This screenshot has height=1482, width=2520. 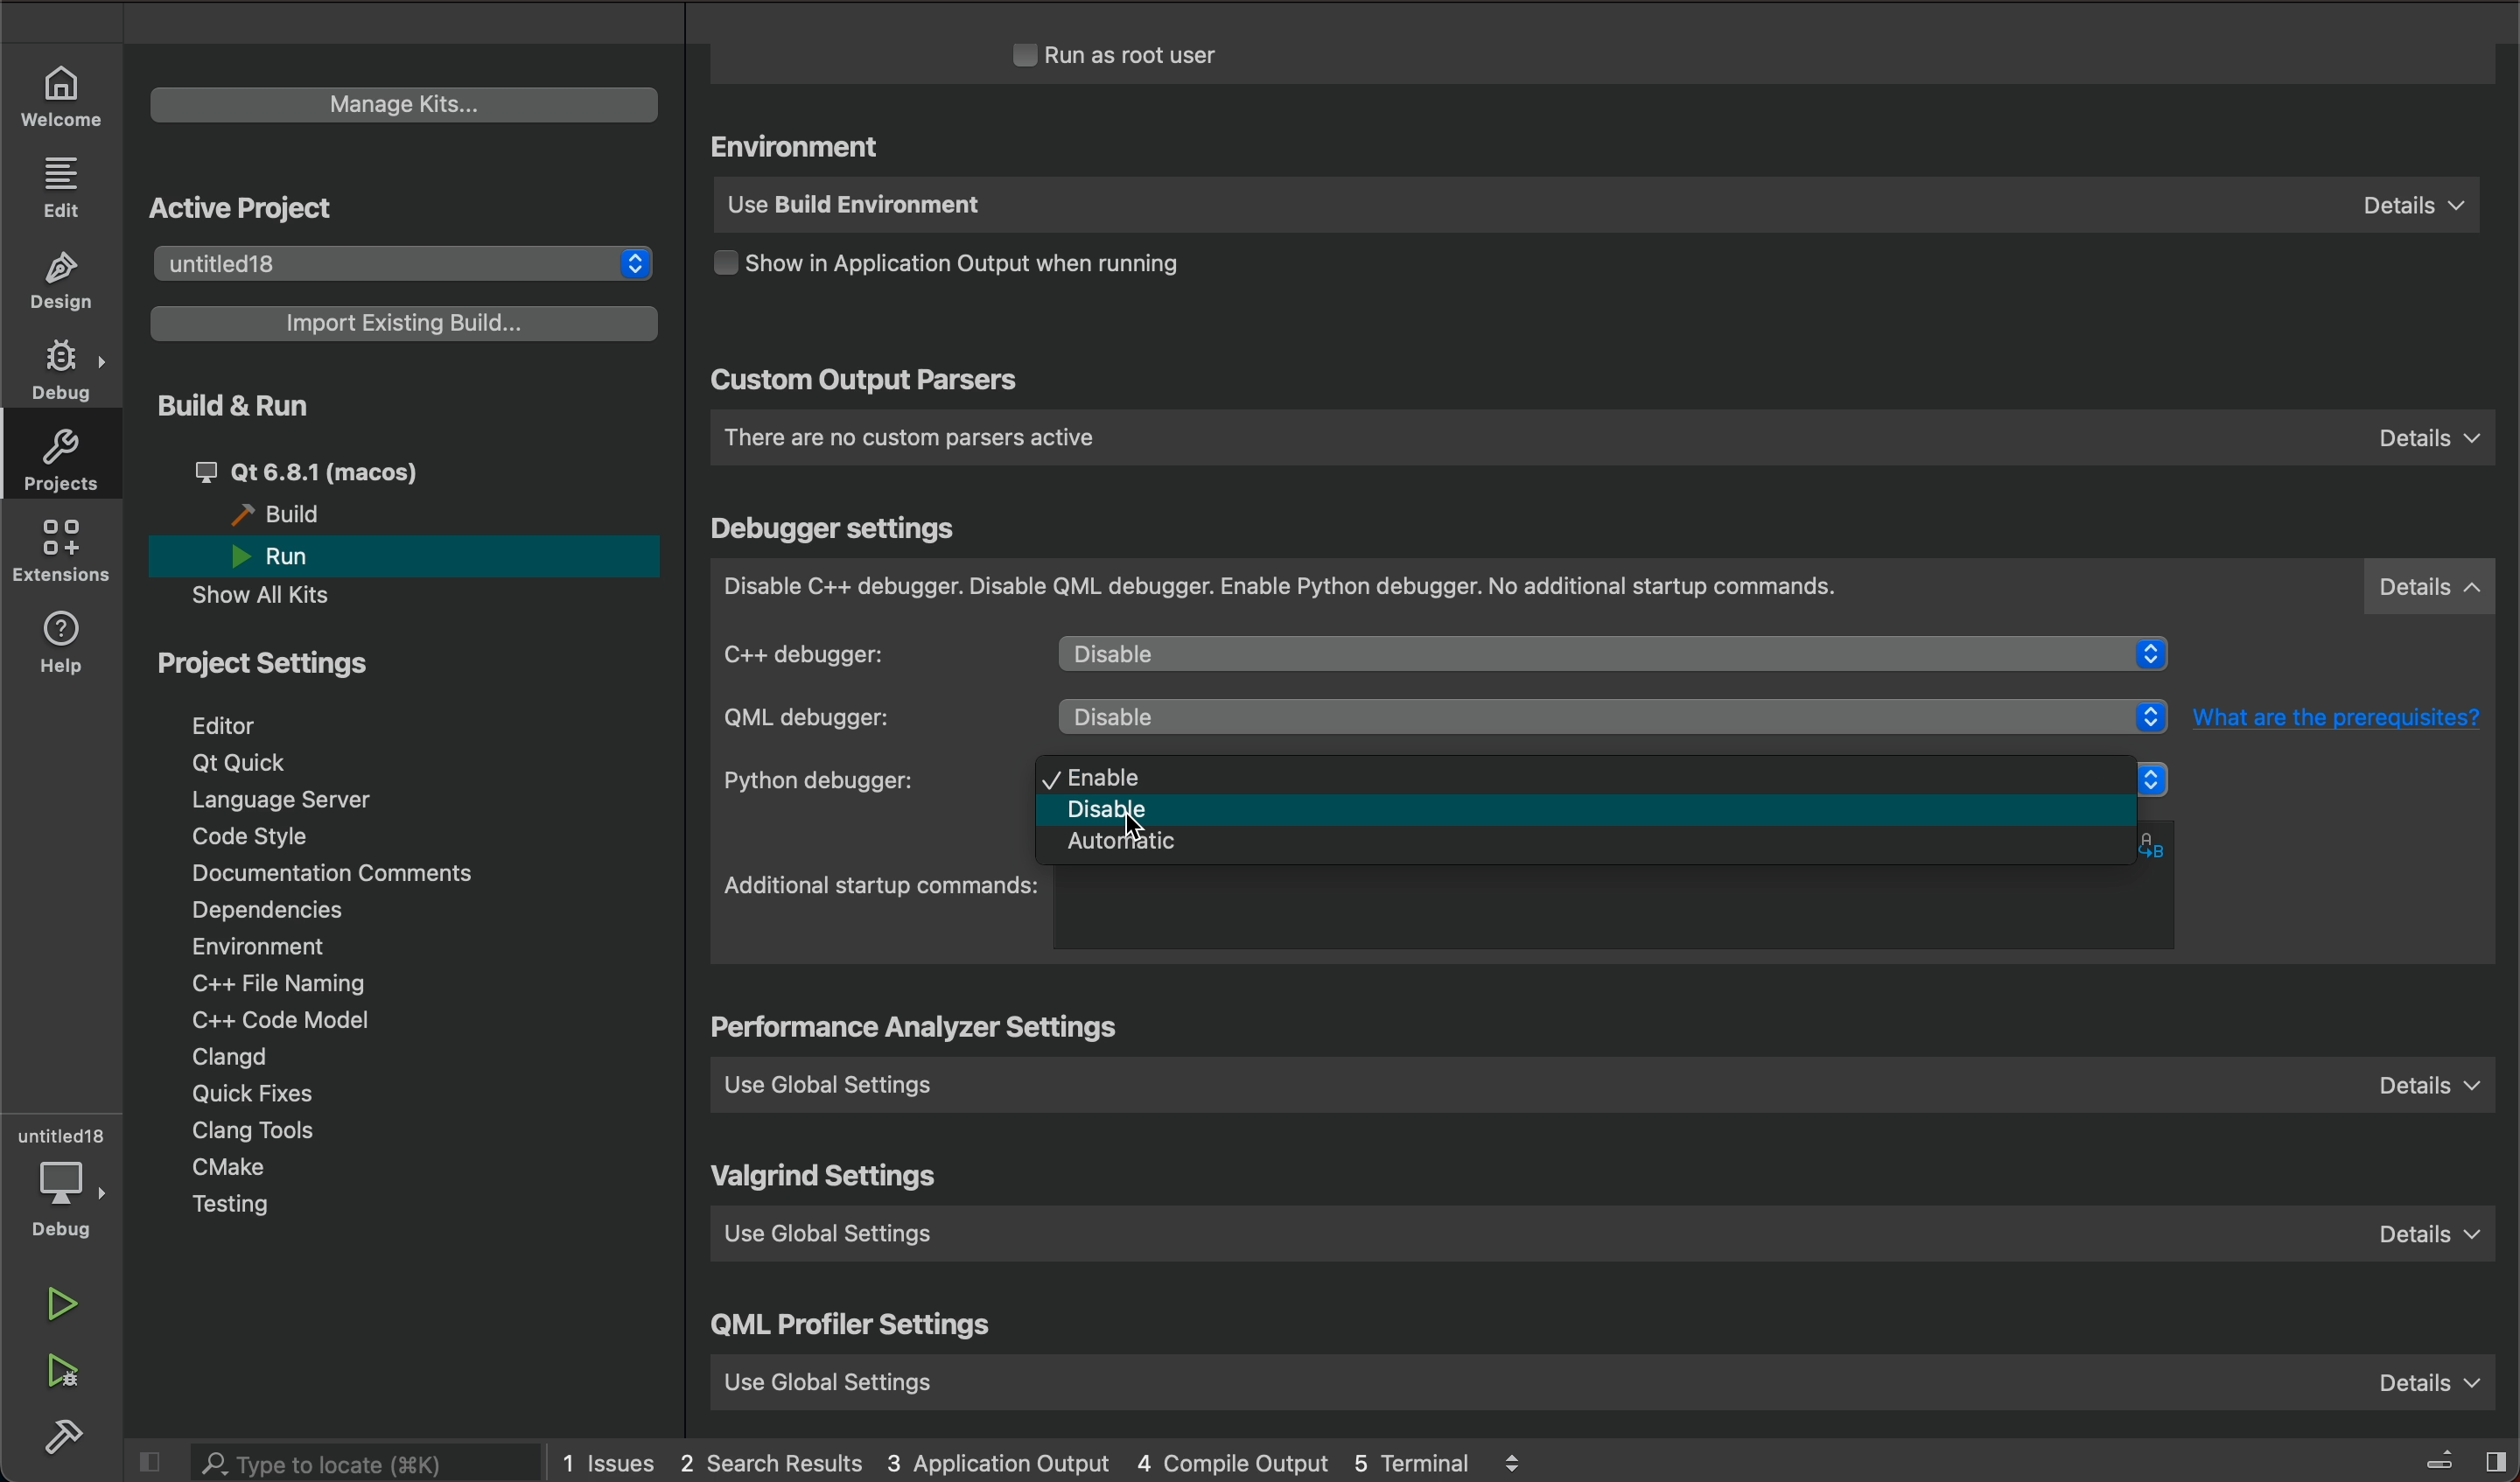 I want to click on project, so click(x=276, y=670).